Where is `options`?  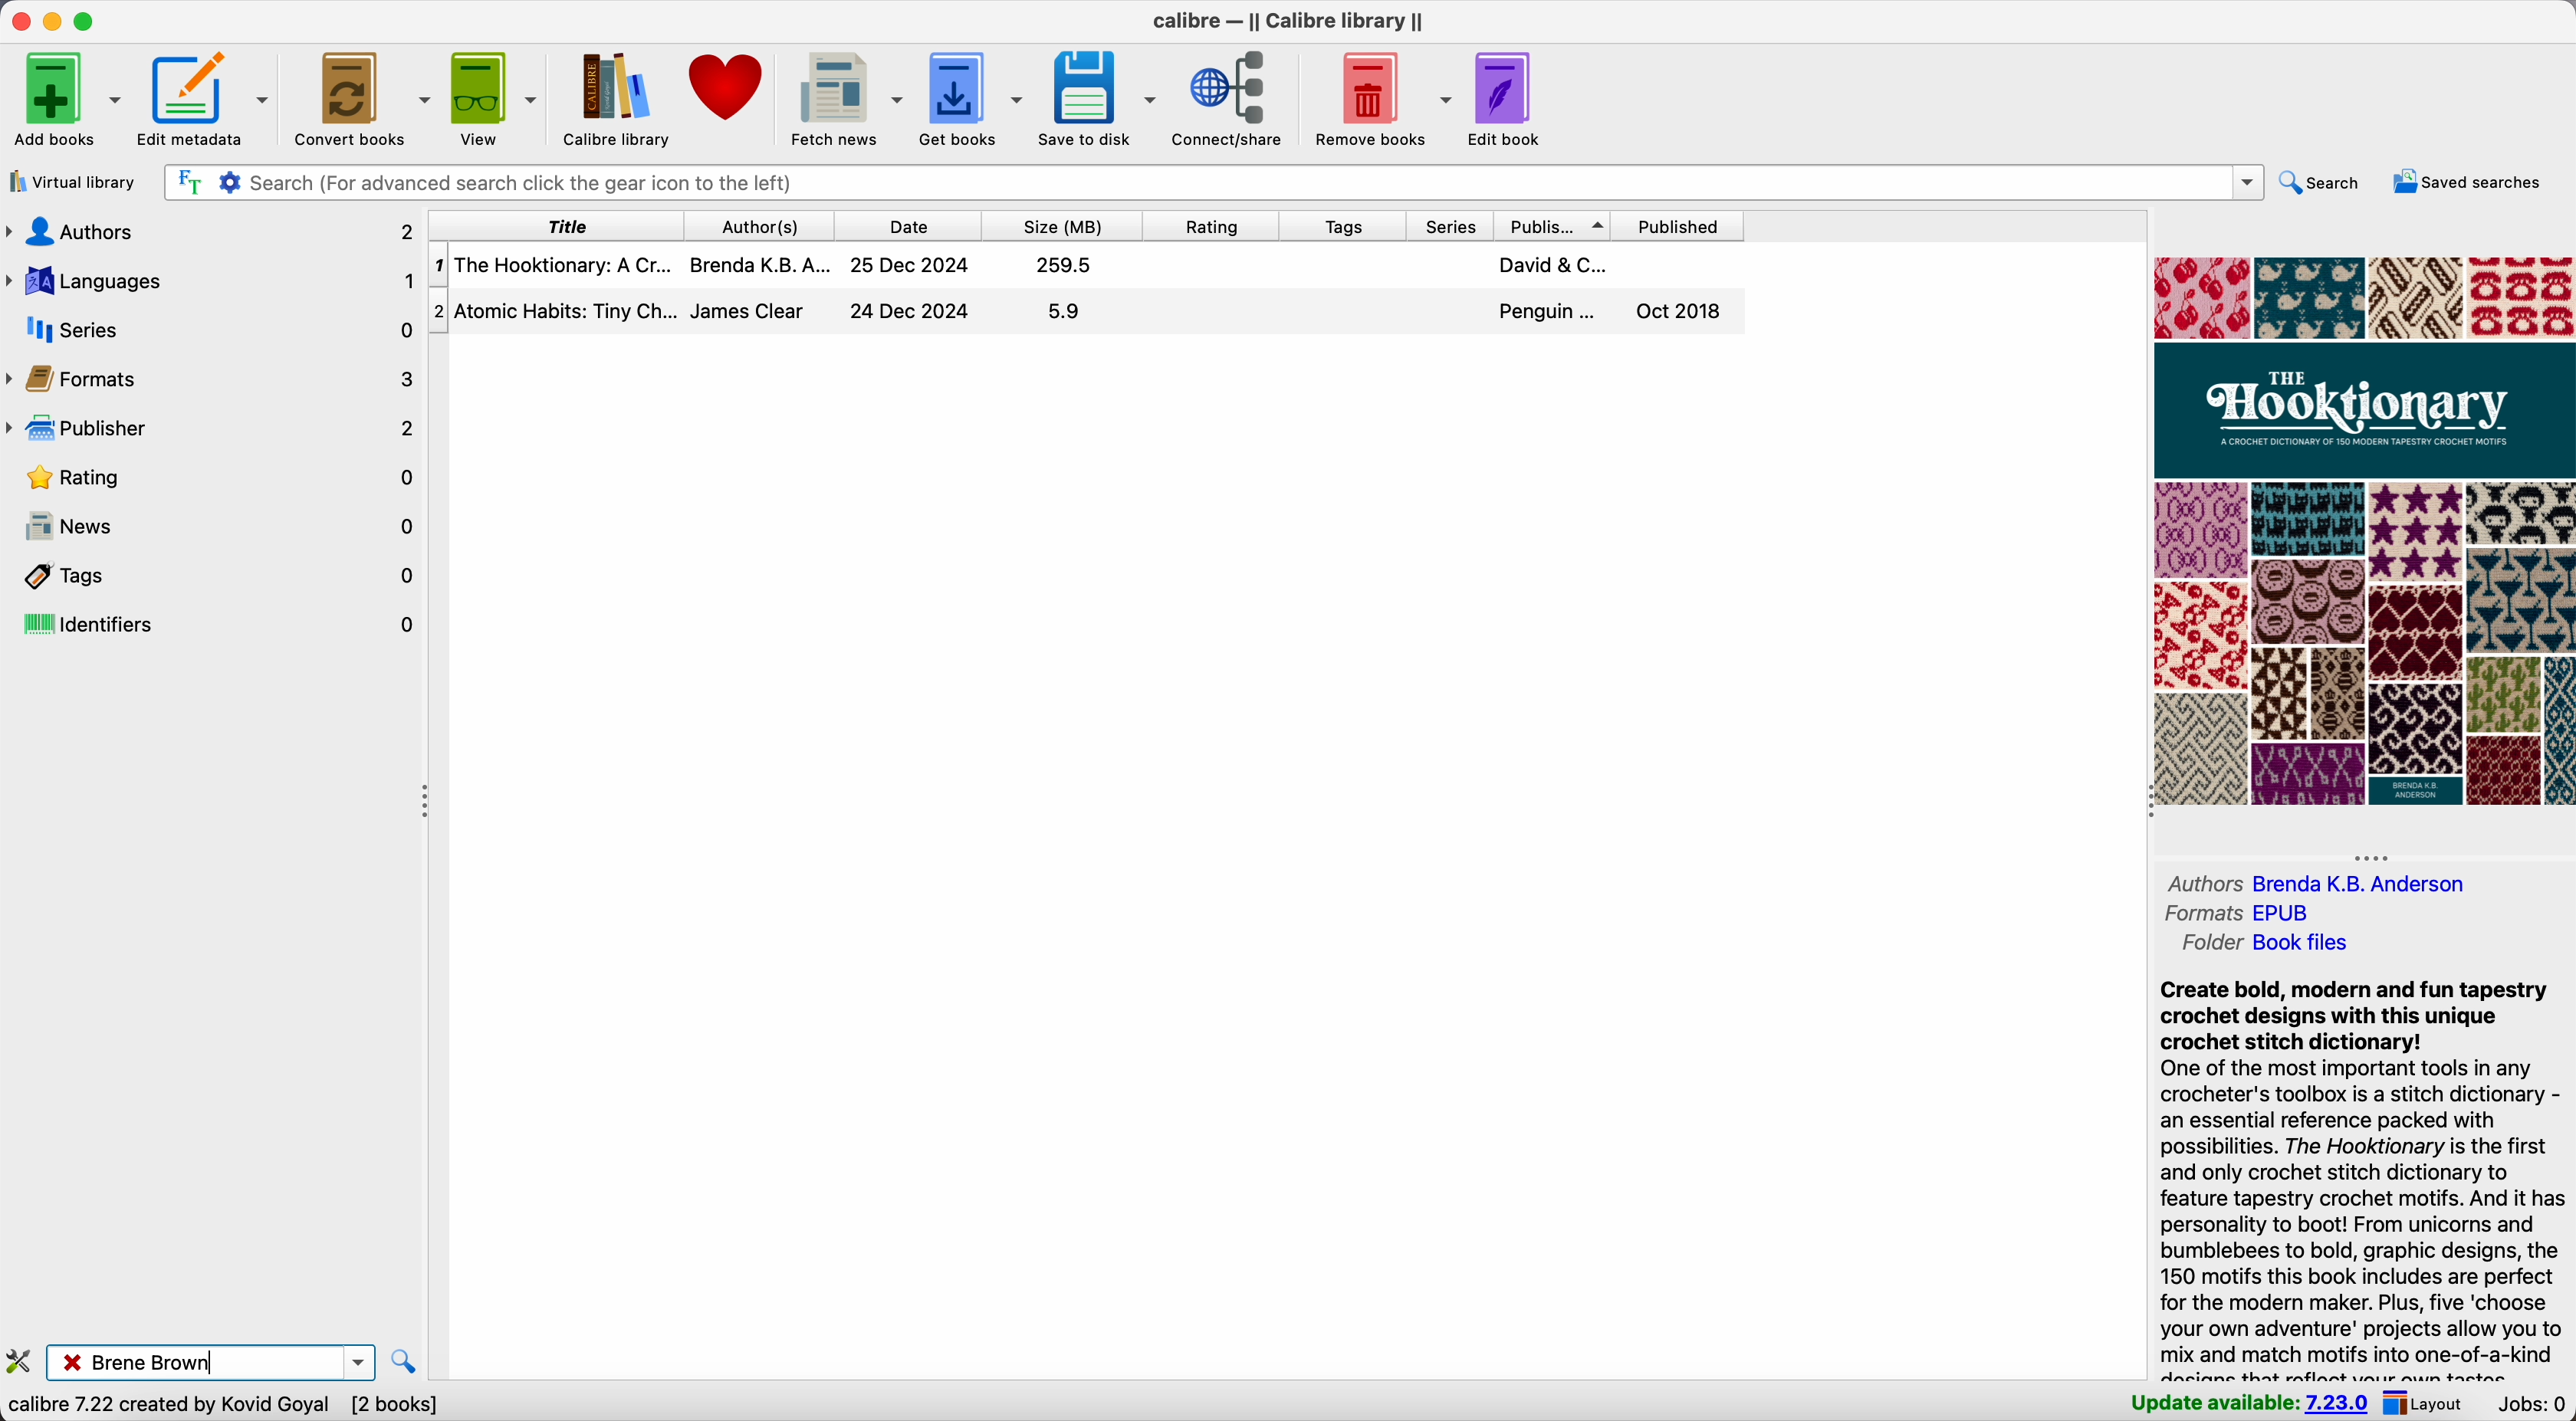
options is located at coordinates (361, 1361).